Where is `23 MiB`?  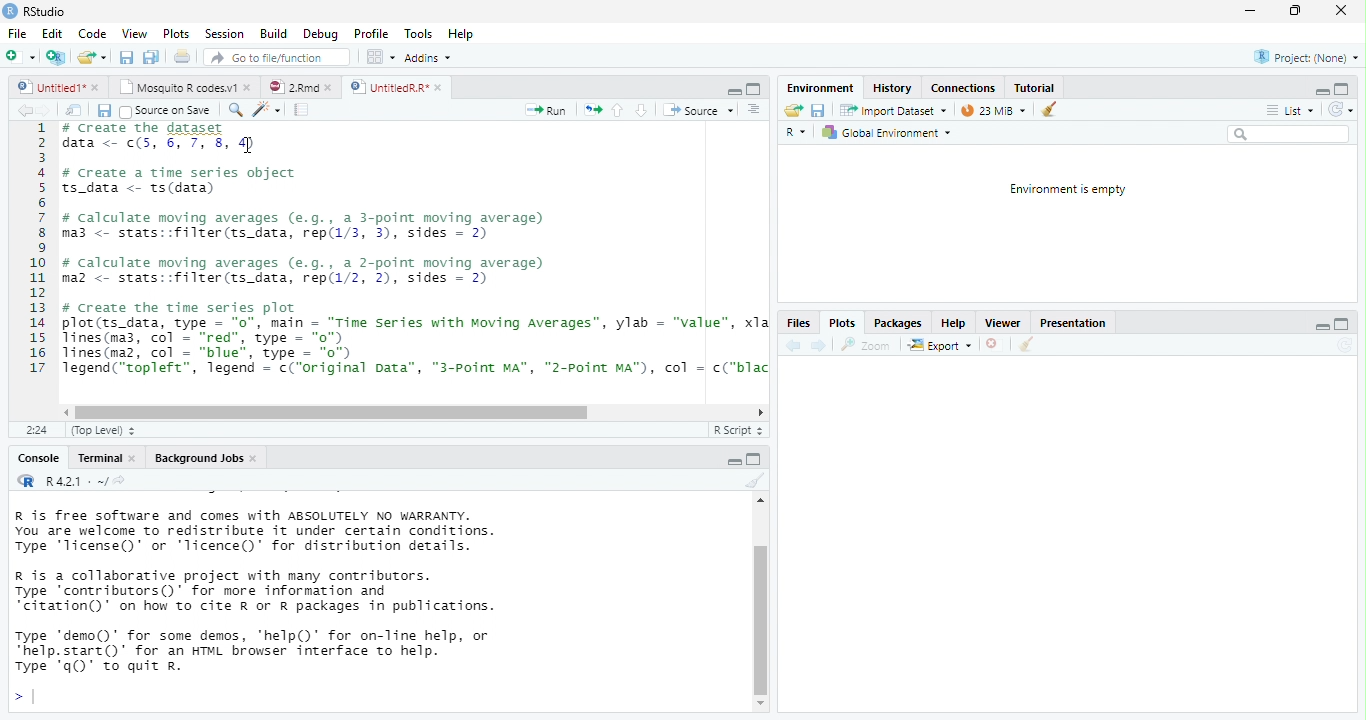 23 MiB is located at coordinates (992, 110).